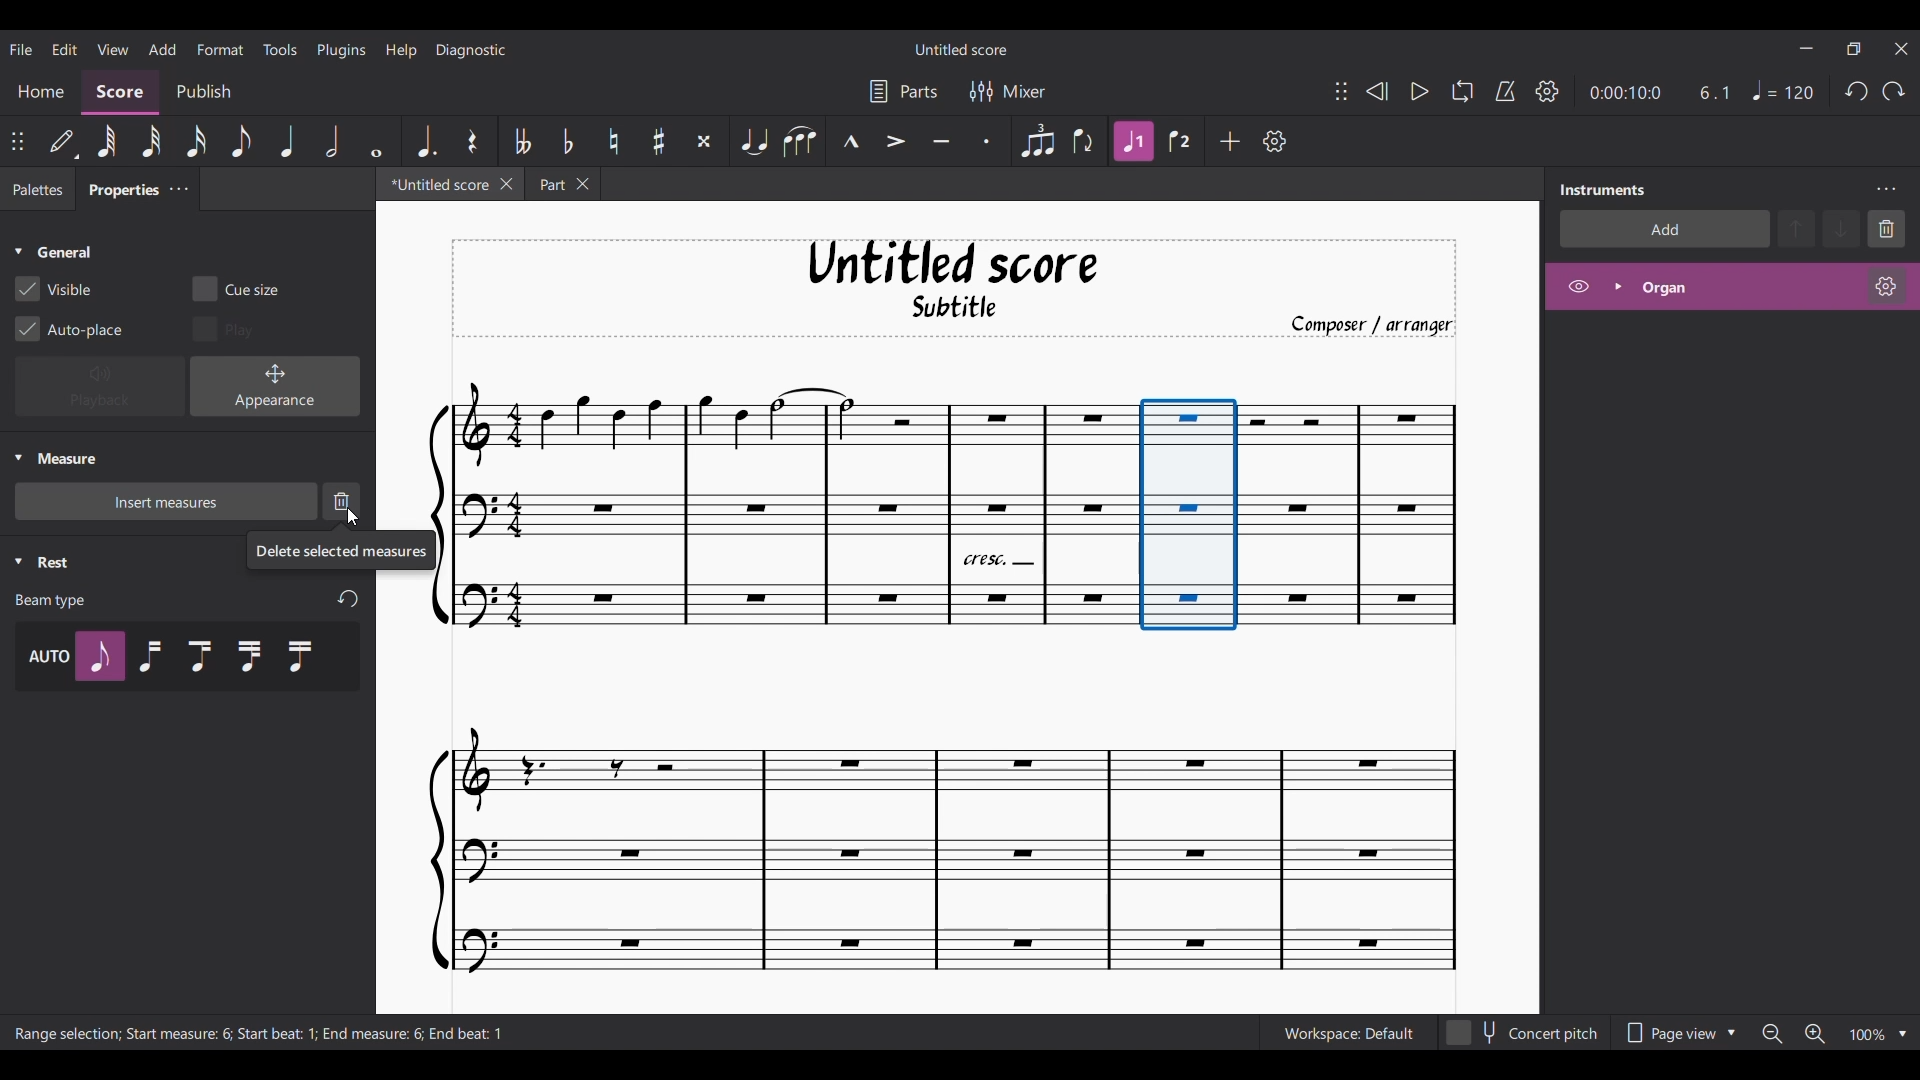 This screenshot has height=1080, width=1920. Describe the element at coordinates (55, 458) in the screenshot. I see `Collapse Measure` at that location.